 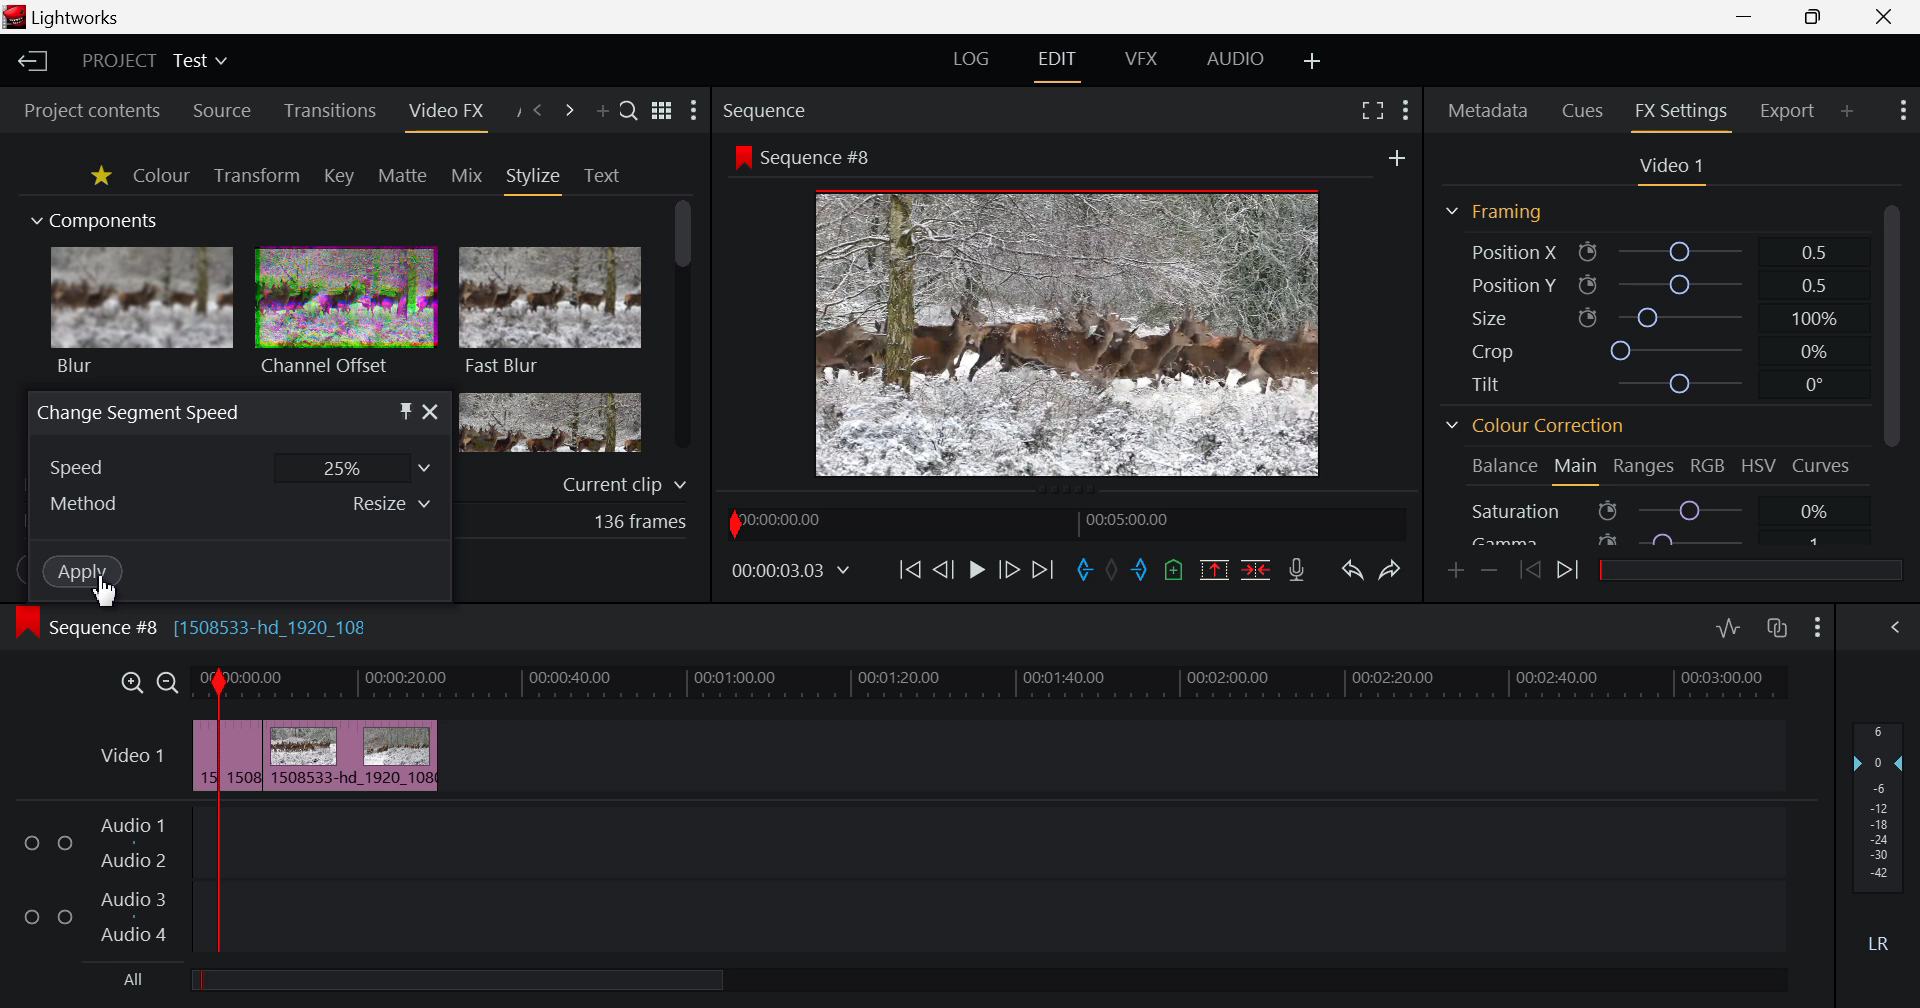 What do you see at coordinates (1584, 112) in the screenshot?
I see `Cues` at bounding box center [1584, 112].